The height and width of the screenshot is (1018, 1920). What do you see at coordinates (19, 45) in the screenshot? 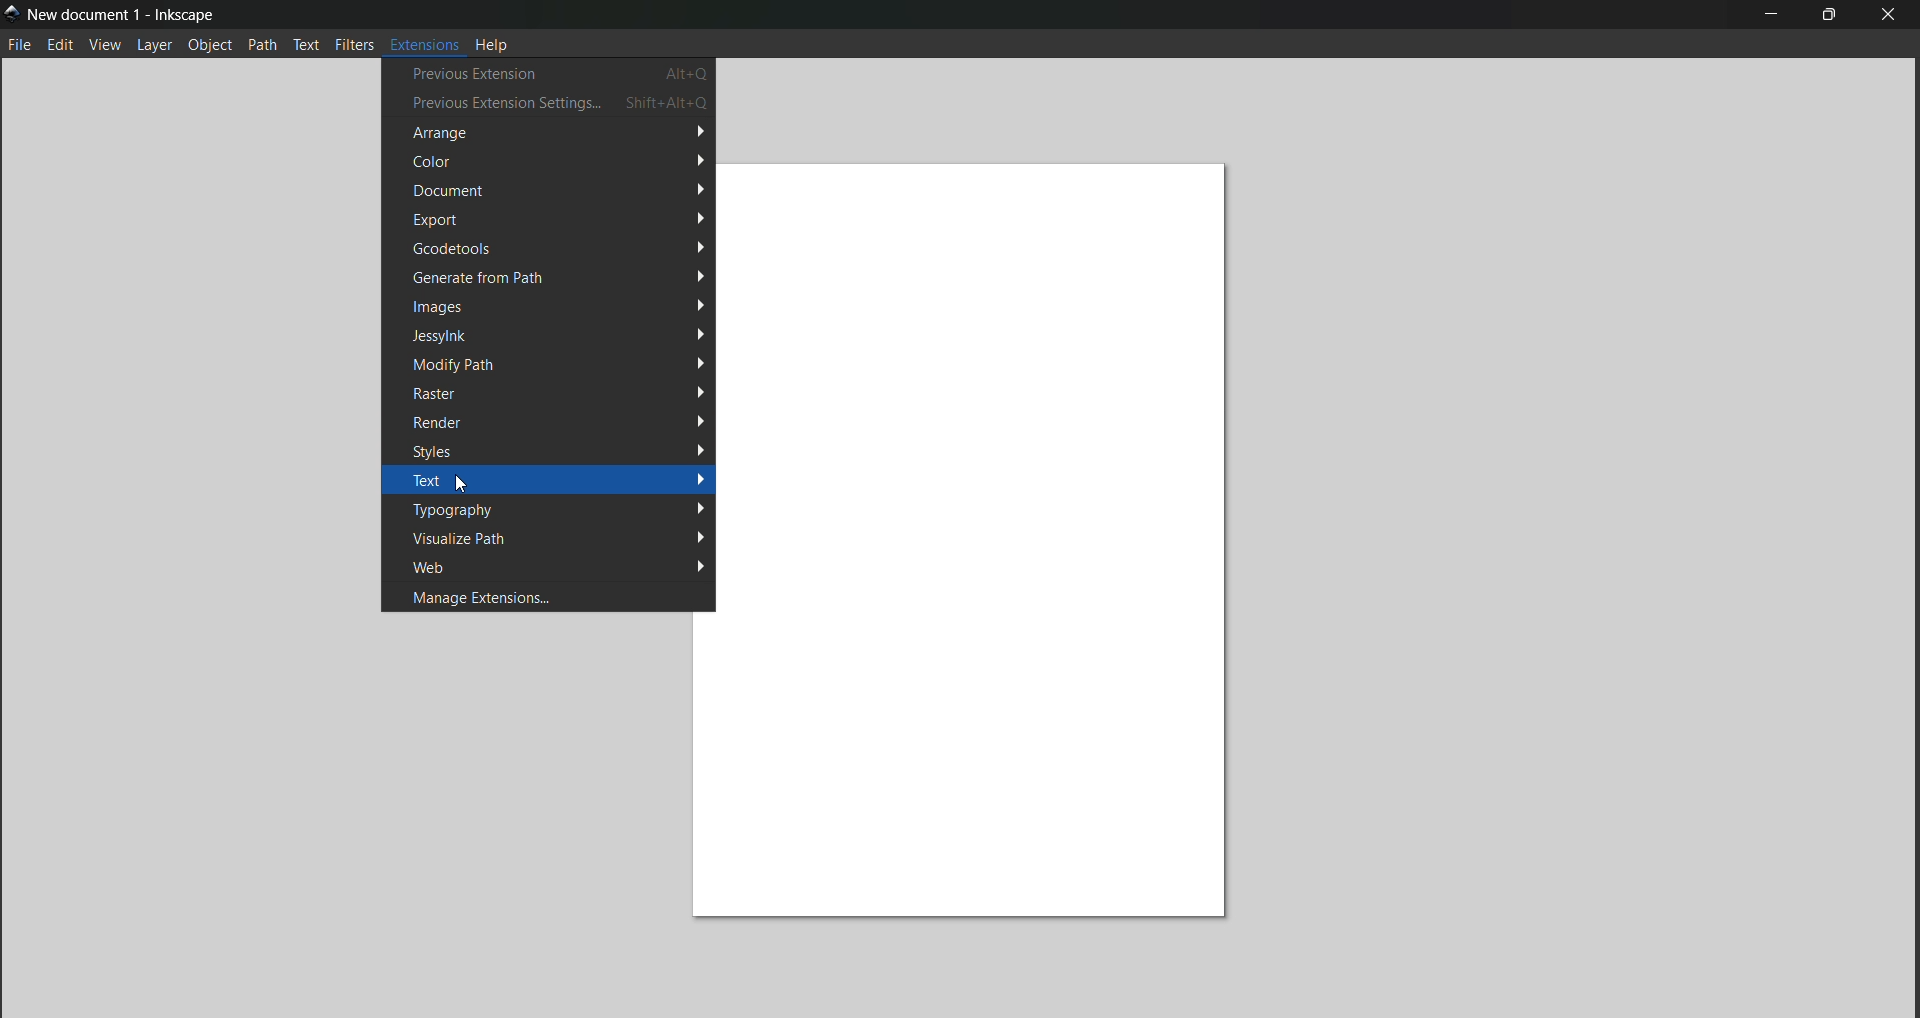
I see `file` at bounding box center [19, 45].